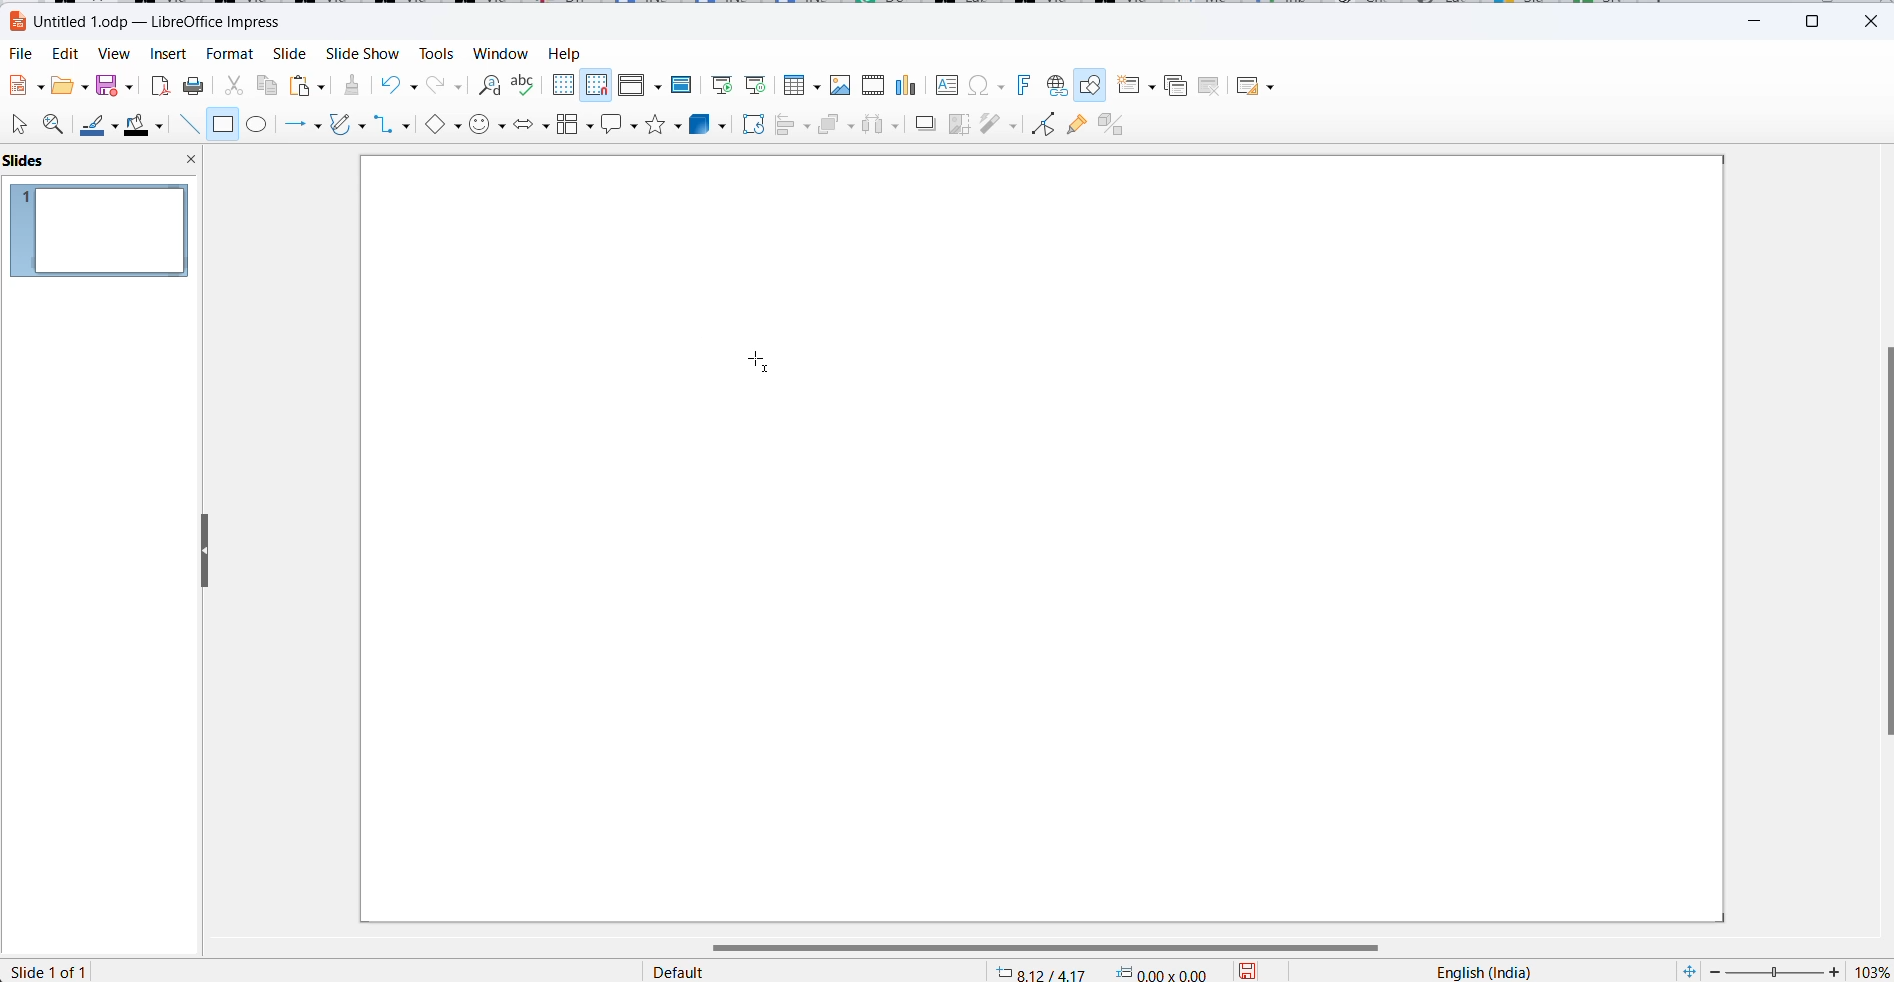 Image resolution: width=1894 pixels, height=982 pixels. What do you see at coordinates (924, 126) in the screenshot?
I see `shadow` at bounding box center [924, 126].